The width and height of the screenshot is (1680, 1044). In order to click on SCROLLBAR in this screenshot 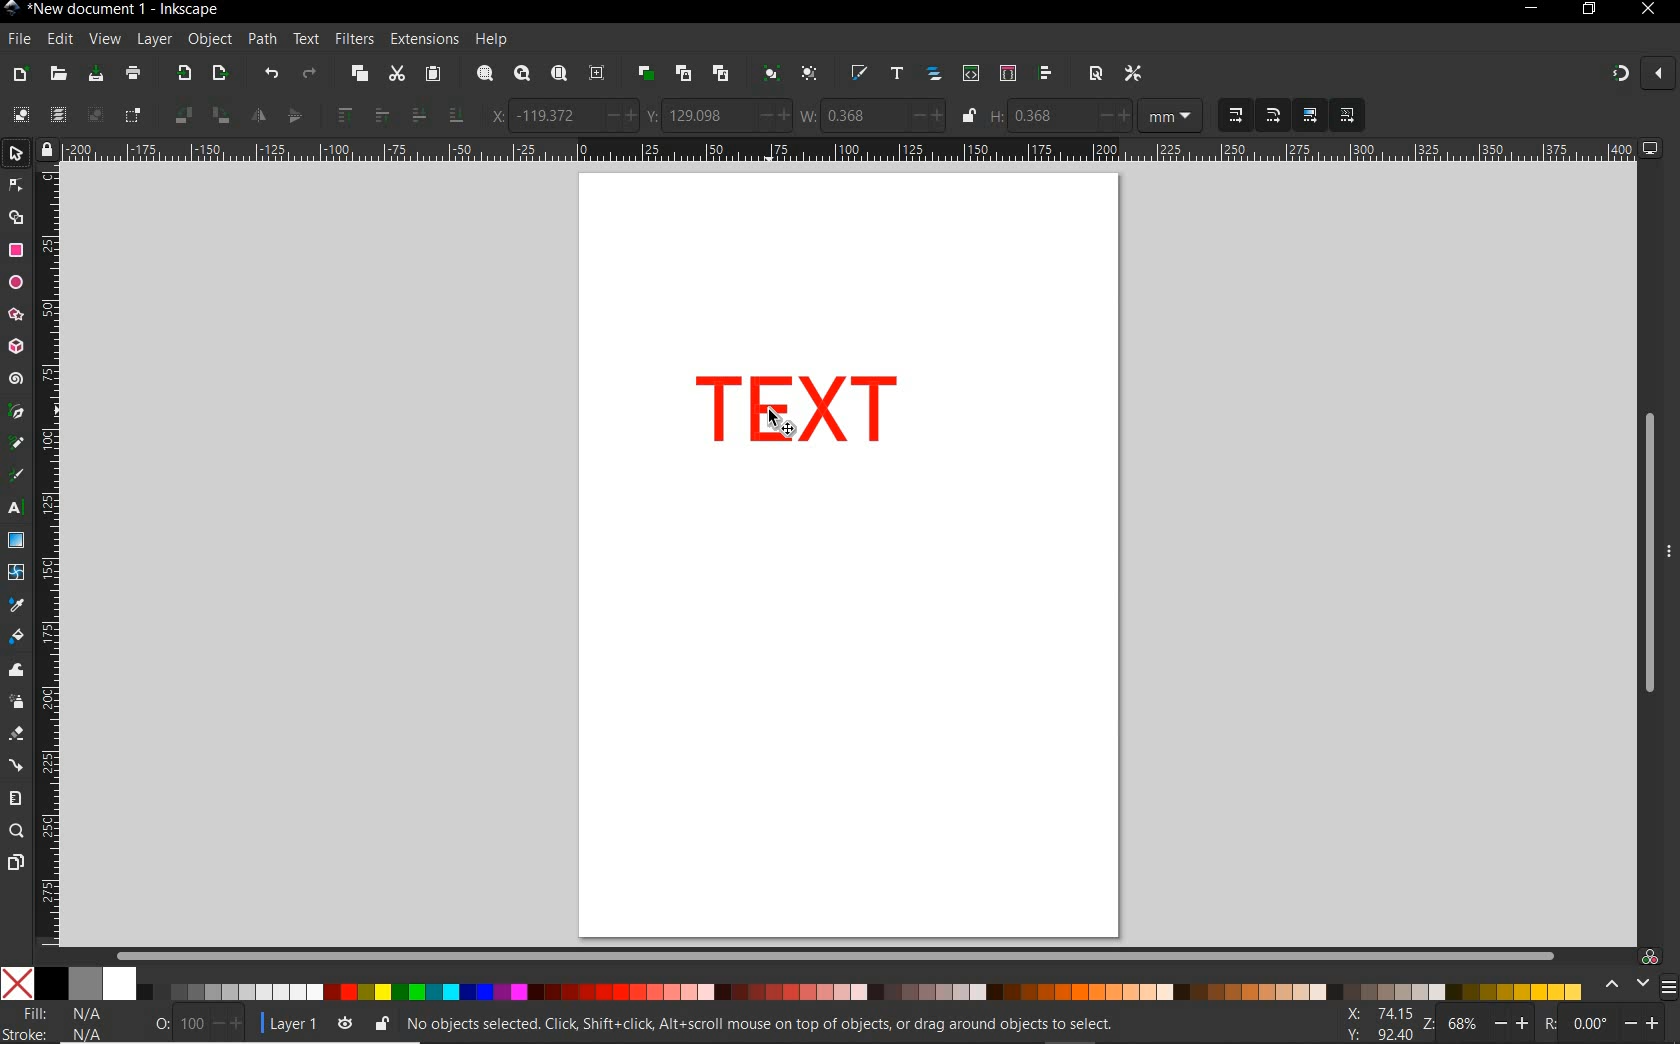, I will do `click(1642, 551)`.